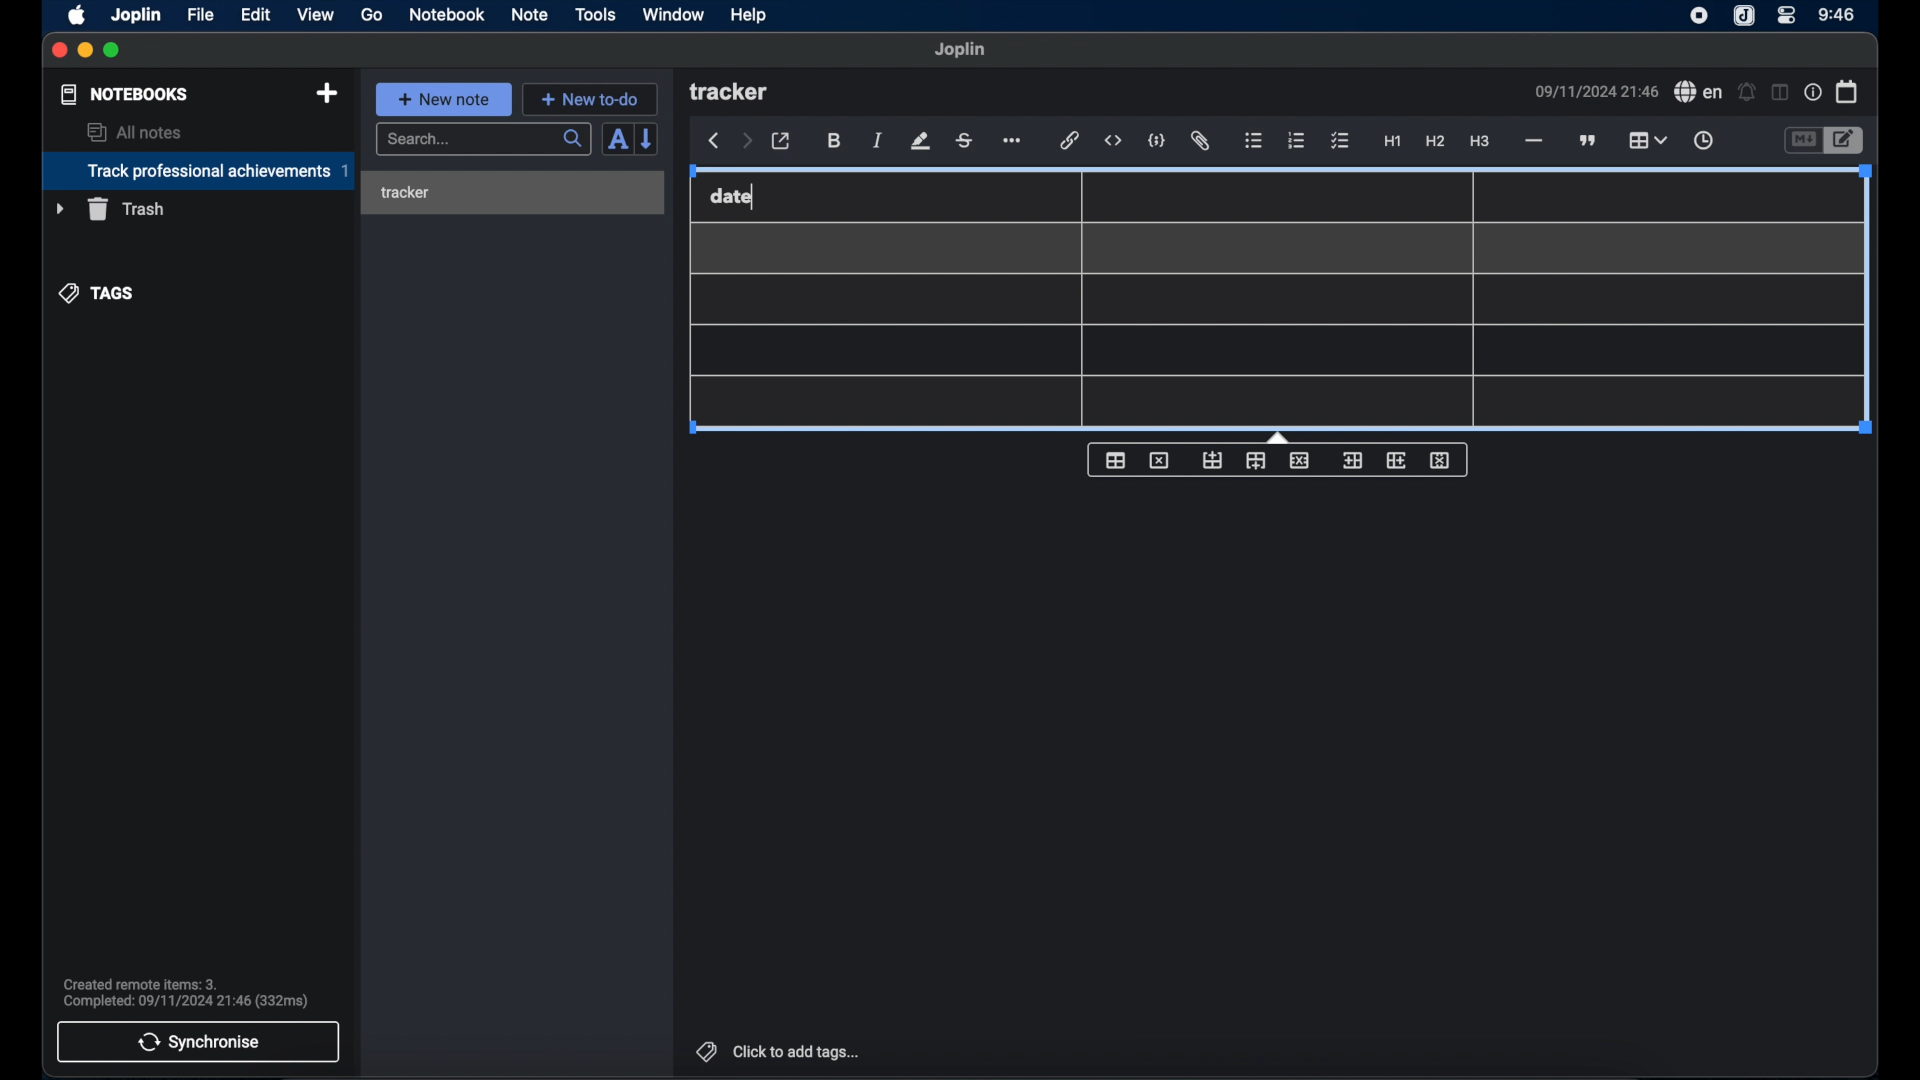 This screenshot has width=1920, height=1080. What do you see at coordinates (1113, 141) in the screenshot?
I see `inline code` at bounding box center [1113, 141].